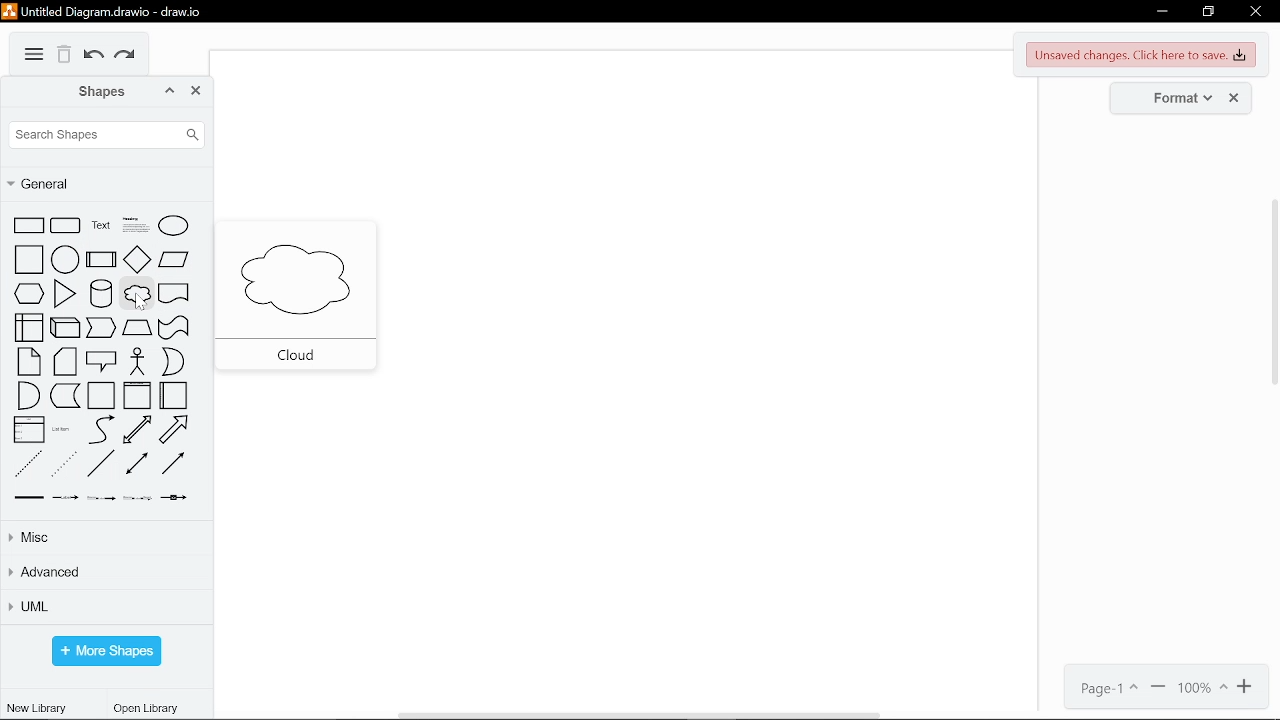 This screenshot has width=1280, height=720. What do you see at coordinates (26, 462) in the screenshot?
I see `dashed line` at bounding box center [26, 462].